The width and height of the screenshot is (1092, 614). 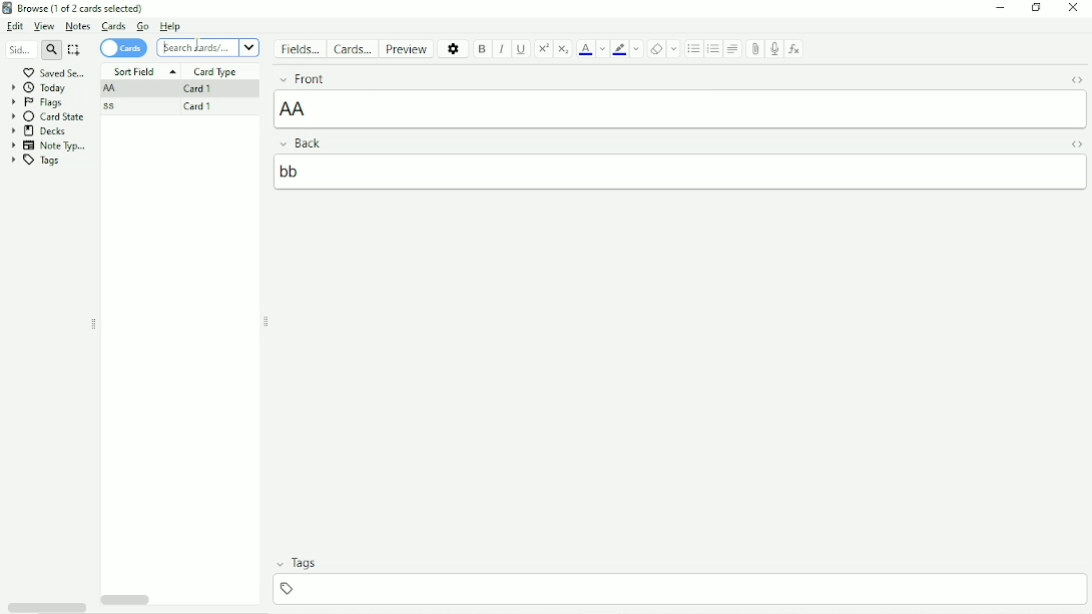 What do you see at coordinates (585, 49) in the screenshot?
I see `Text color` at bounding box center [585, 49].